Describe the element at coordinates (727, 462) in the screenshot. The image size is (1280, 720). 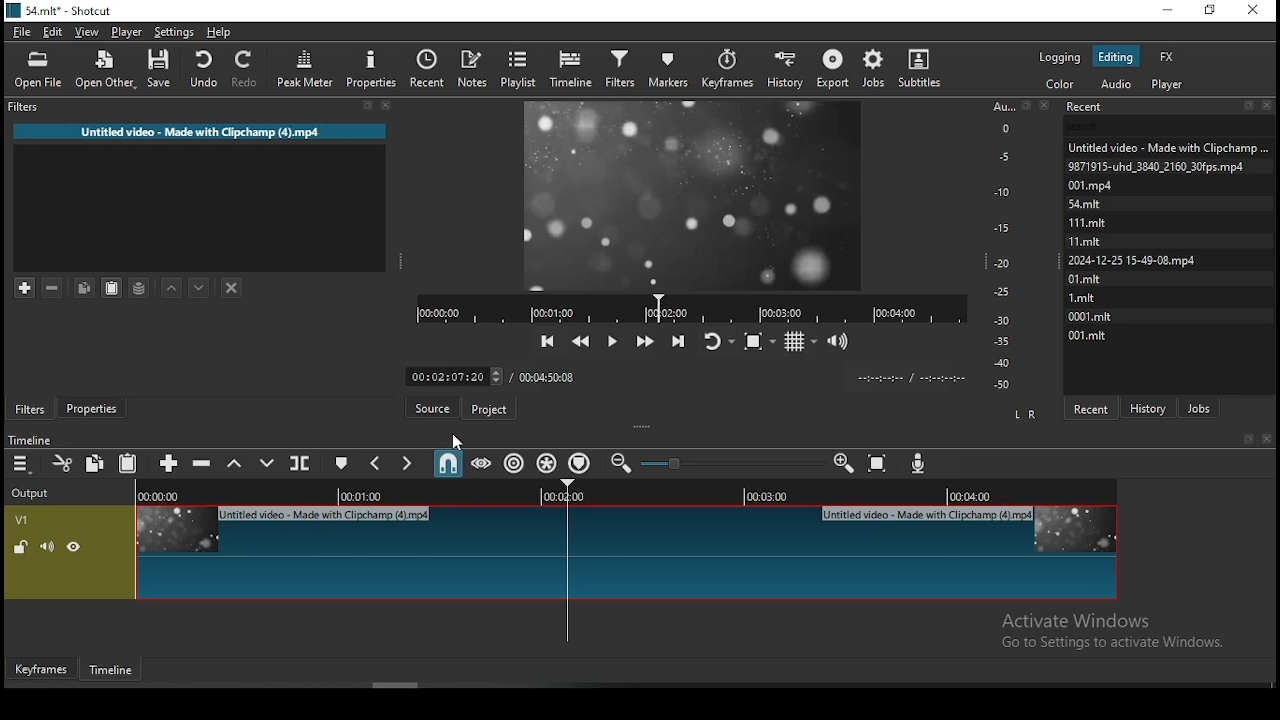
I see `zoom in or zoom out slider` at that location.